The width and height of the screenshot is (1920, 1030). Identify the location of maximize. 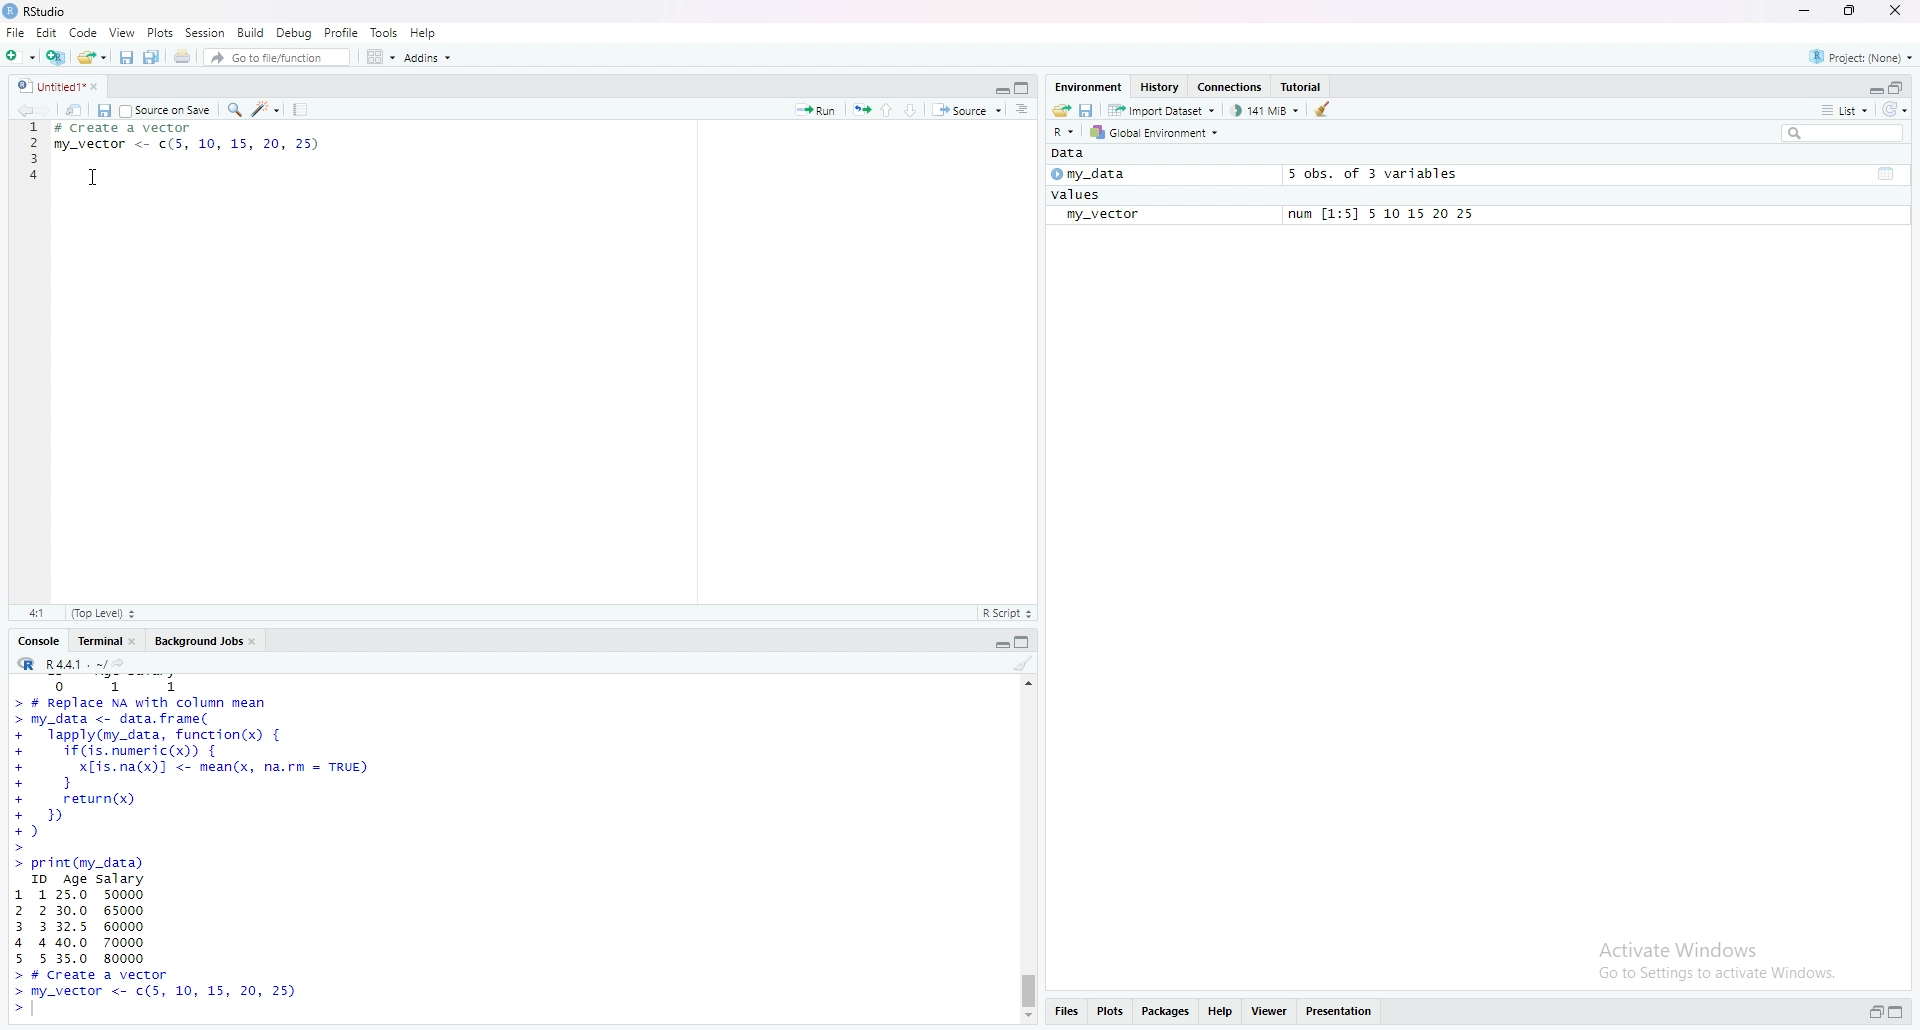
(1851, 10).